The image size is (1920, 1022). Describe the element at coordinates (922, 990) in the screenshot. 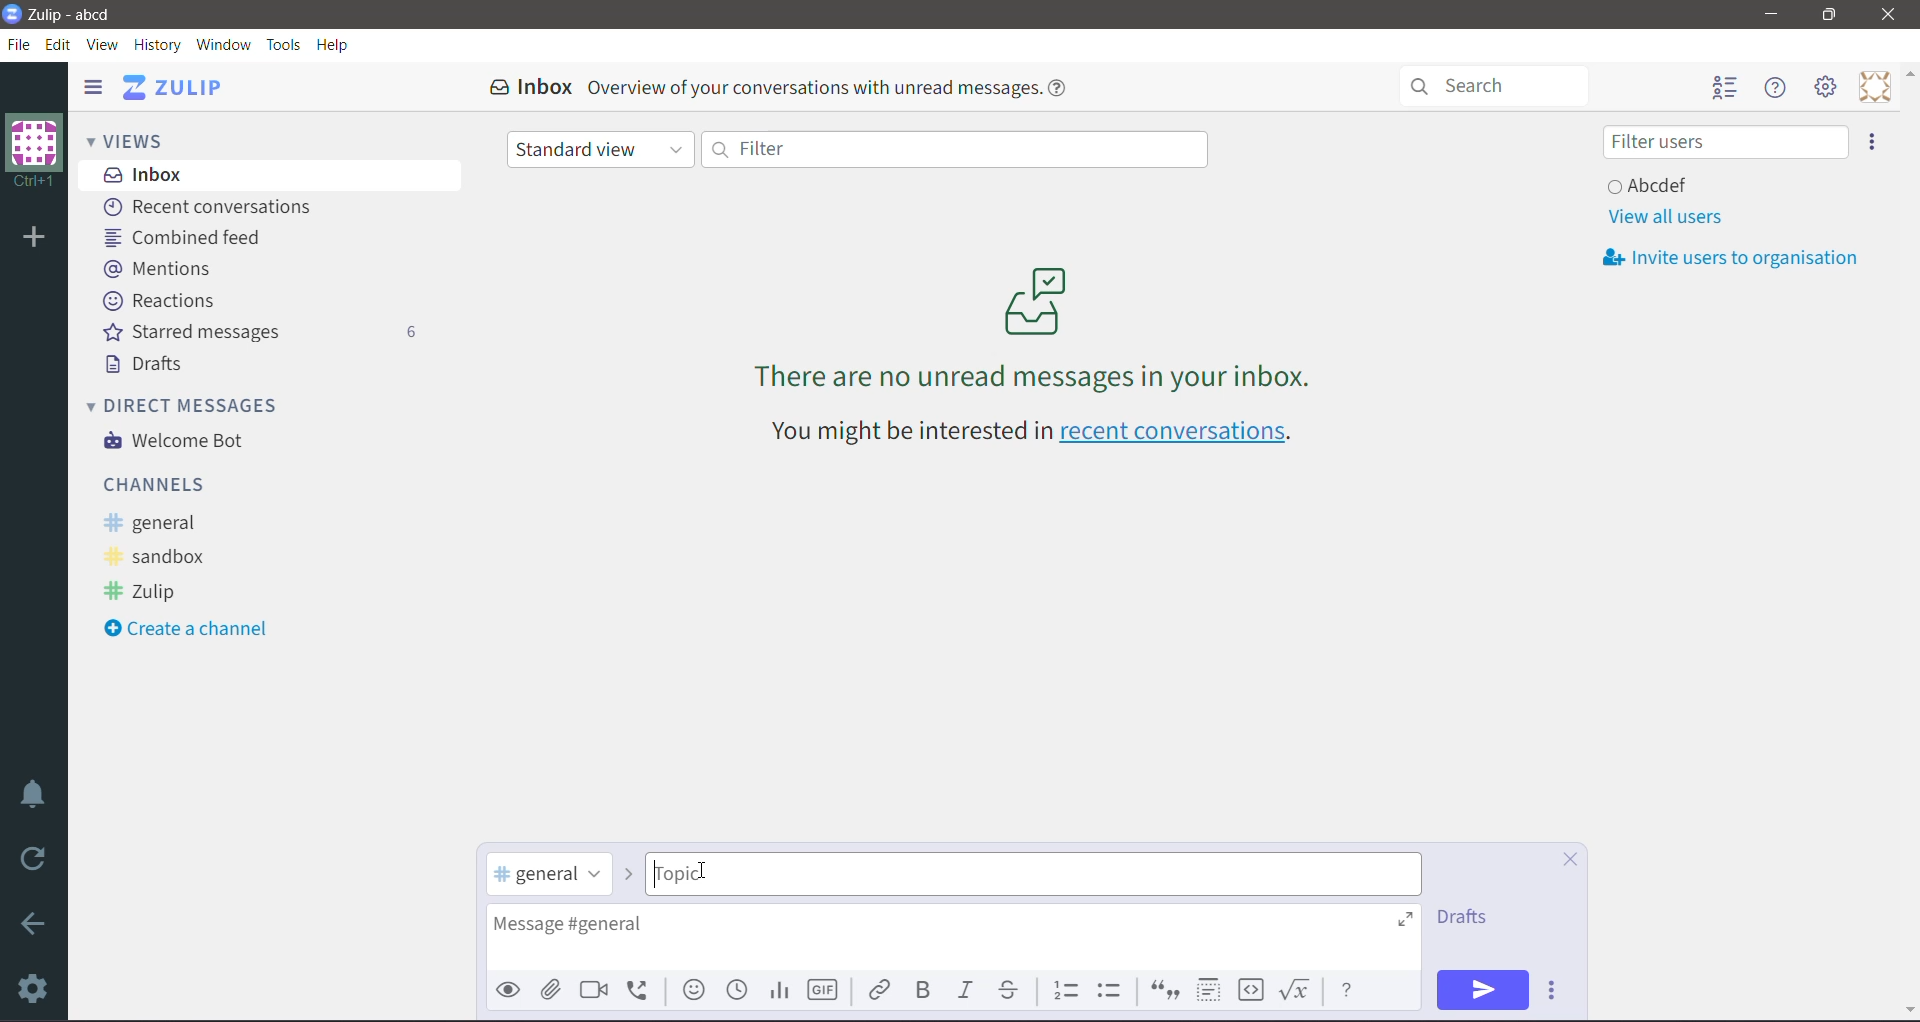

I see `Bold` at that location.